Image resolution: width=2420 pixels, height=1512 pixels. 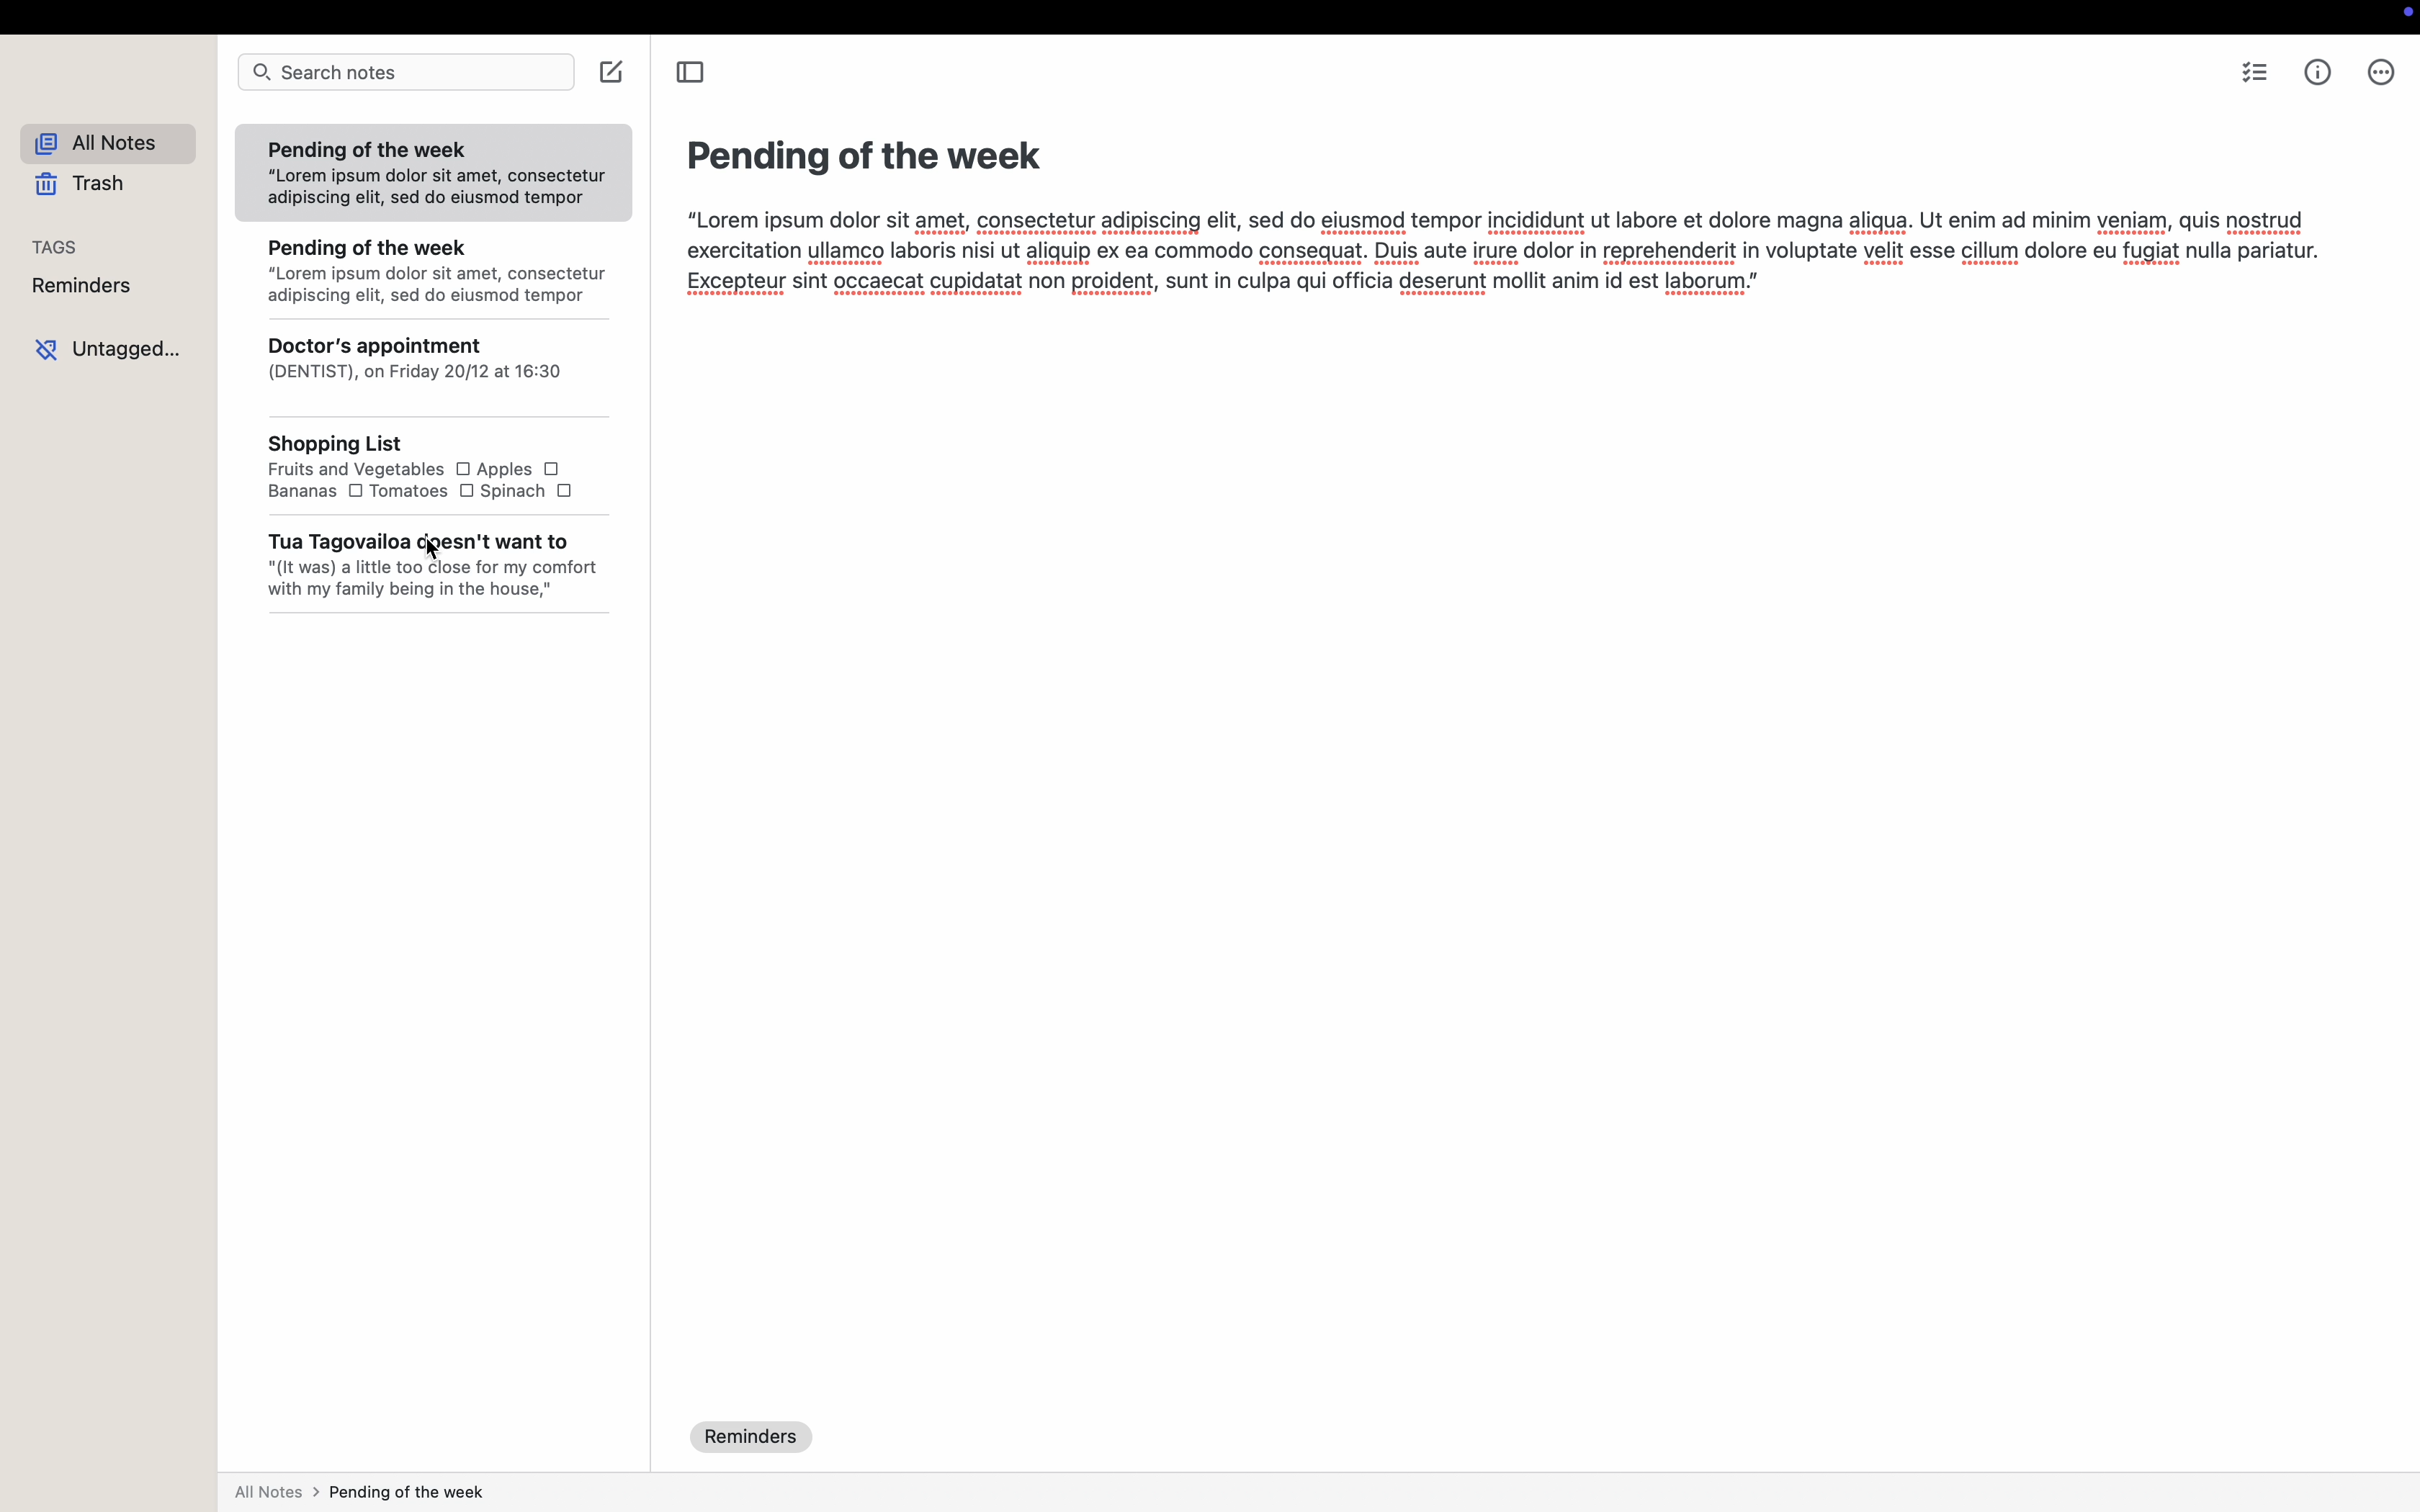 I want to click on all notes > pending of the week, so click(x=367, y=1493).